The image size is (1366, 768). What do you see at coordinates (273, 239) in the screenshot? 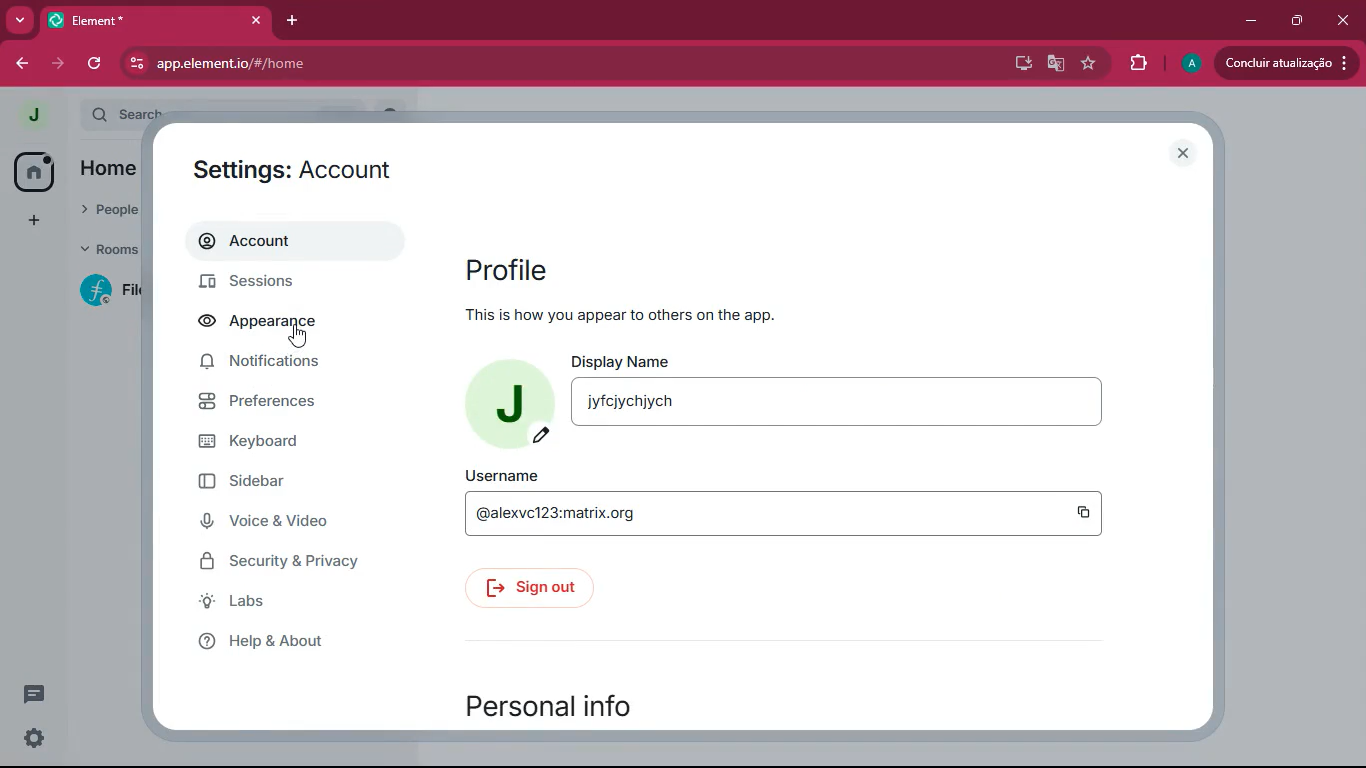
I see `Account` at bounding box center [273, 239].